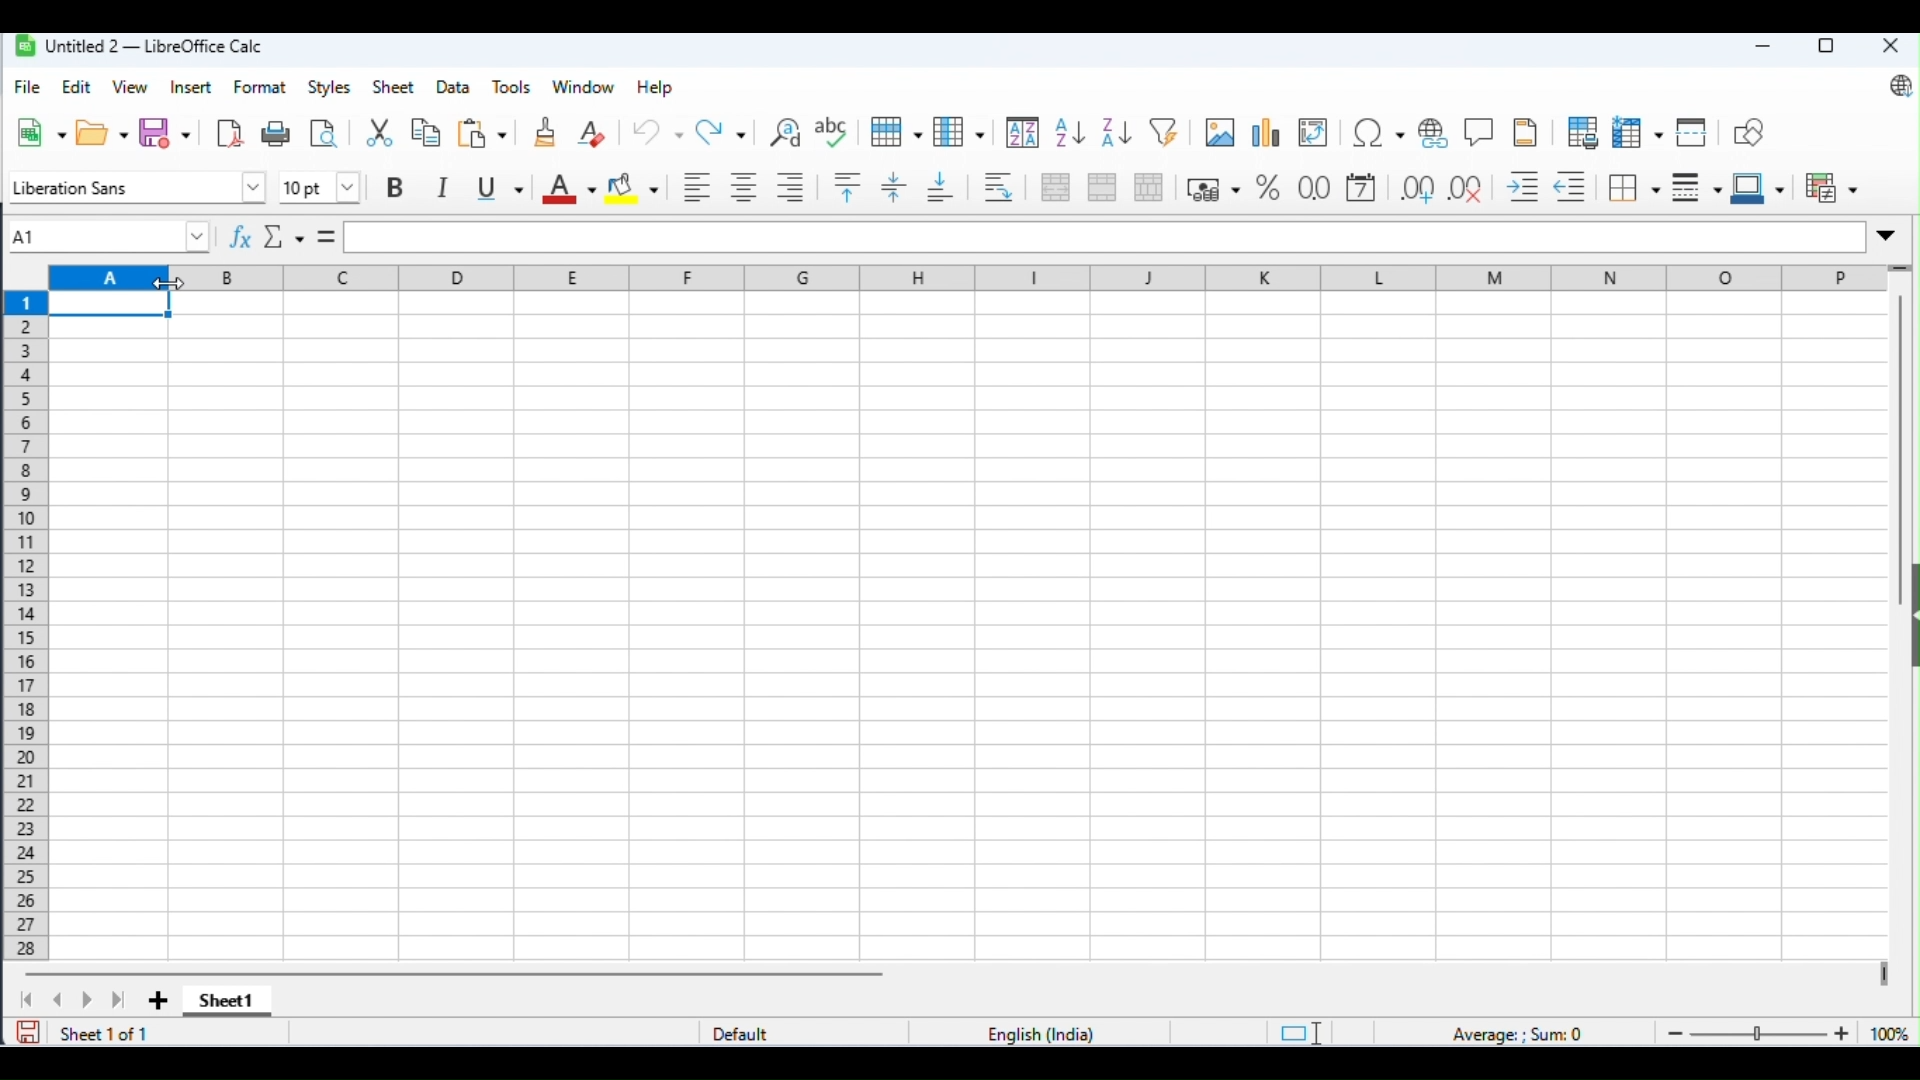  Describe the element at coordinates (1883, 971) in the screenshot. I see `drag to view next columns` at that location.